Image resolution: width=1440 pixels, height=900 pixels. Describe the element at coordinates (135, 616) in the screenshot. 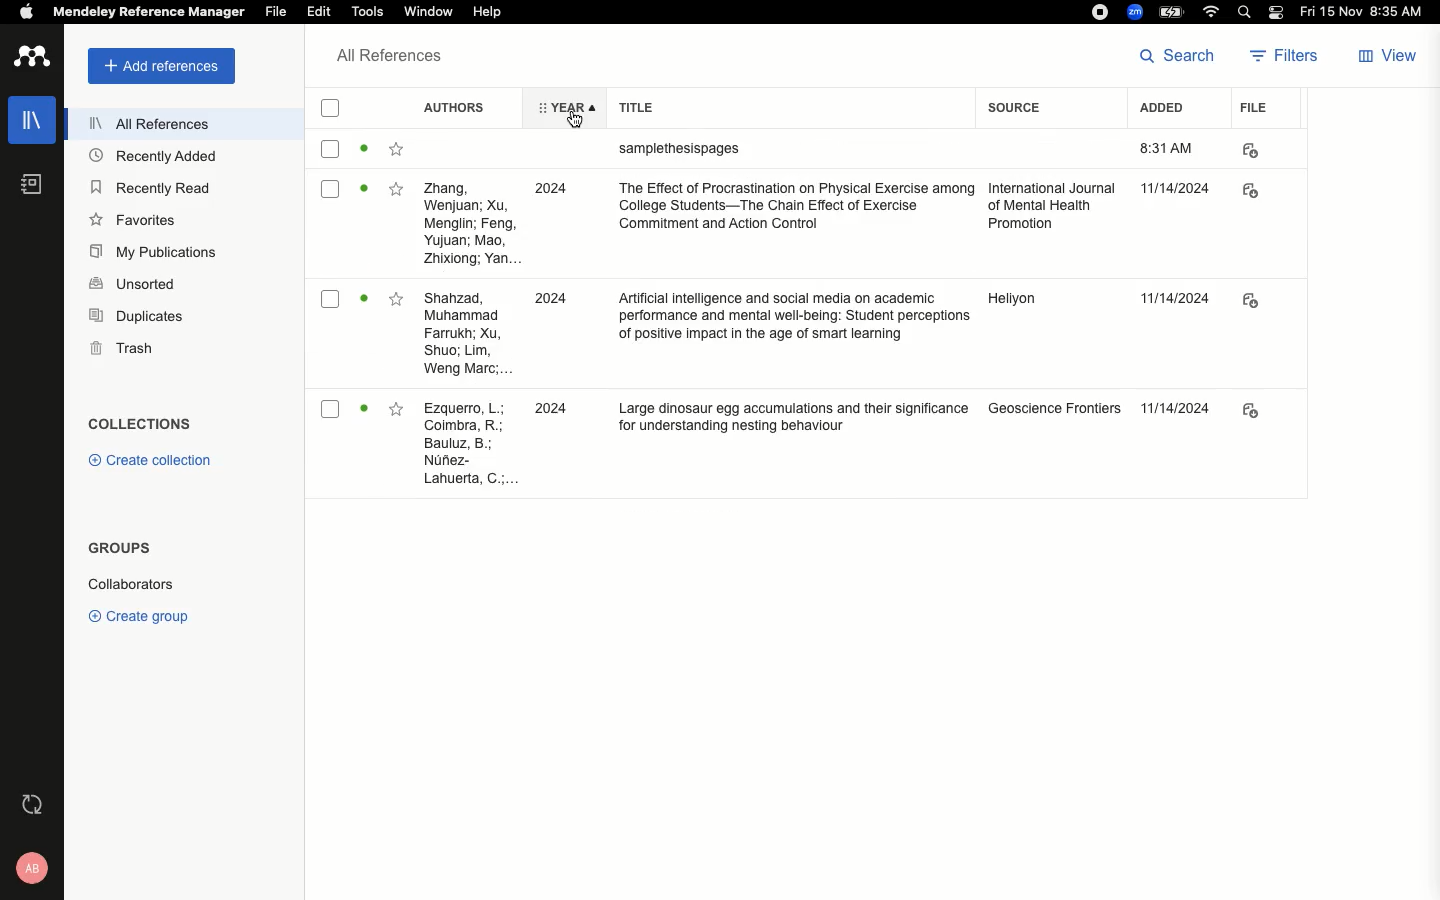

I see `Create group` at that location.